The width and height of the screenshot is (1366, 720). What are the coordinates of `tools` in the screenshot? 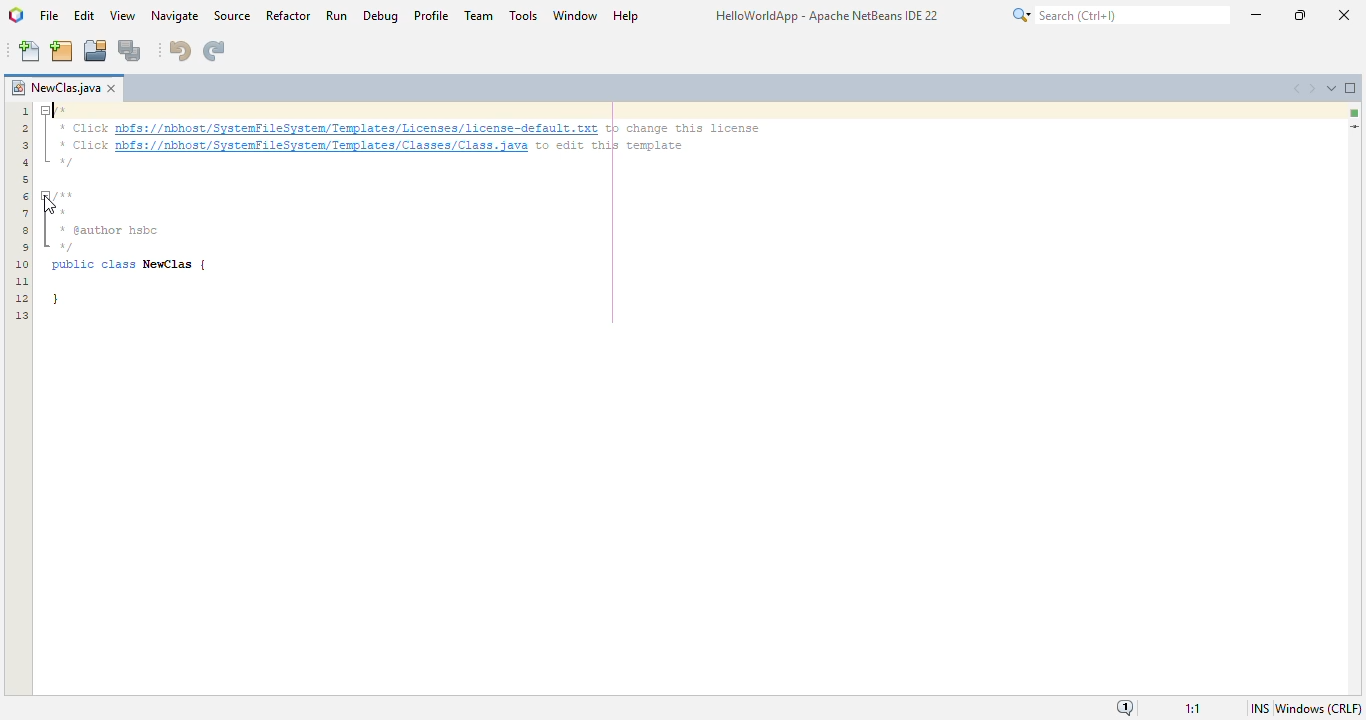 It's located at (522, 14).